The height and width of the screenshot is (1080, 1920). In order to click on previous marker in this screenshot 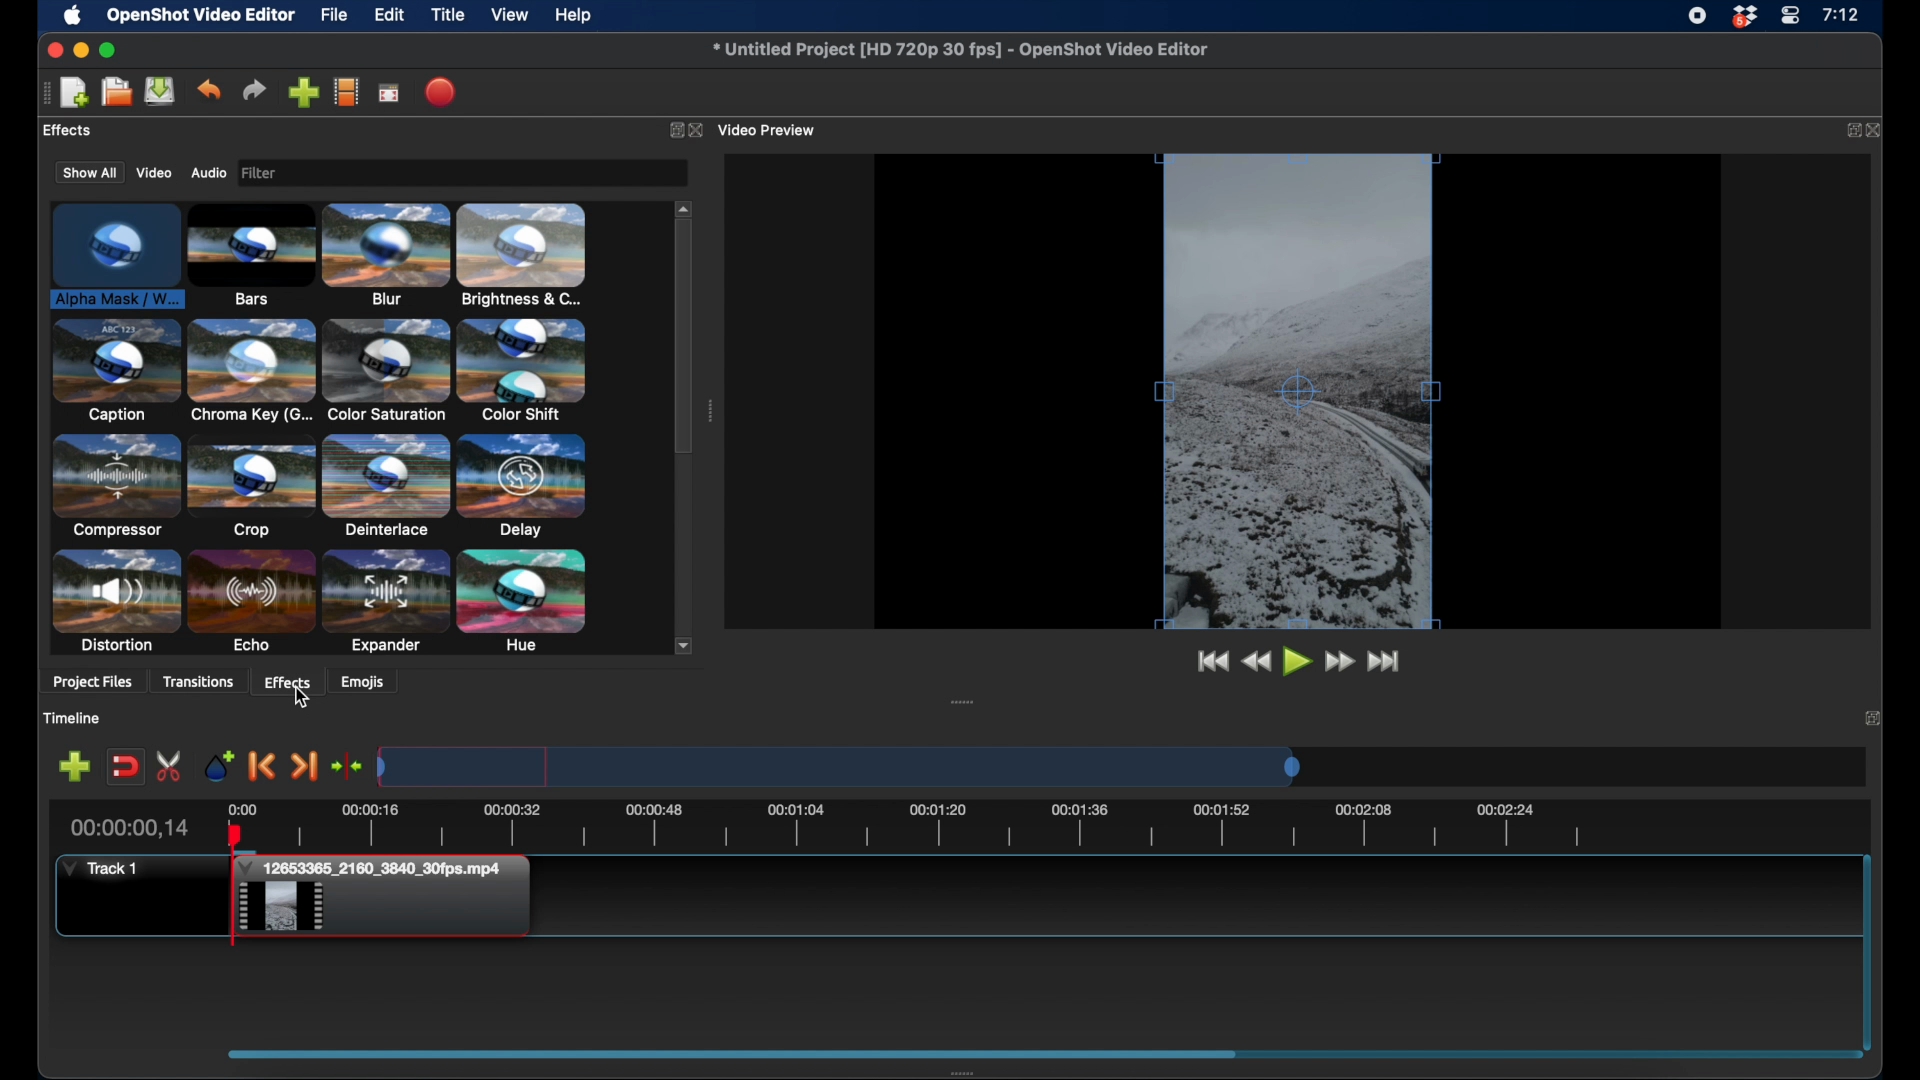, I will do `click(263, 766)`.